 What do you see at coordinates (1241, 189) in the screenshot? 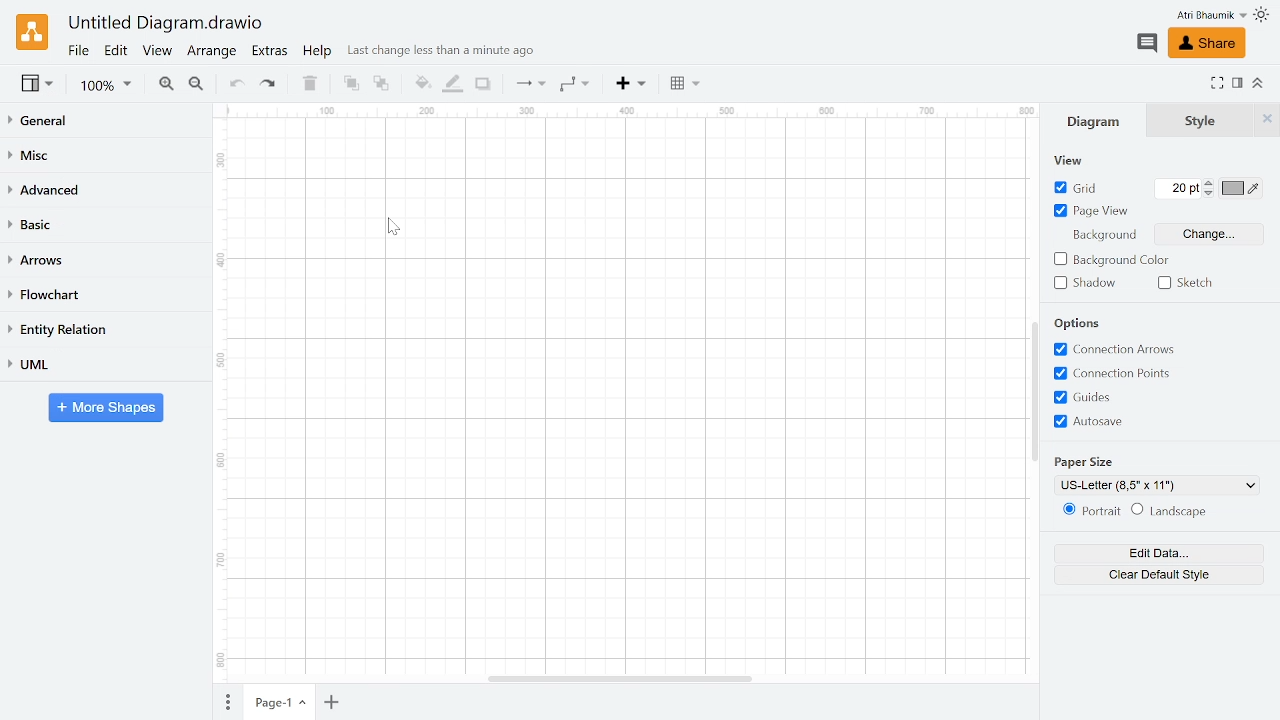
I see `Grid color` at bounding box center [1241, 189].